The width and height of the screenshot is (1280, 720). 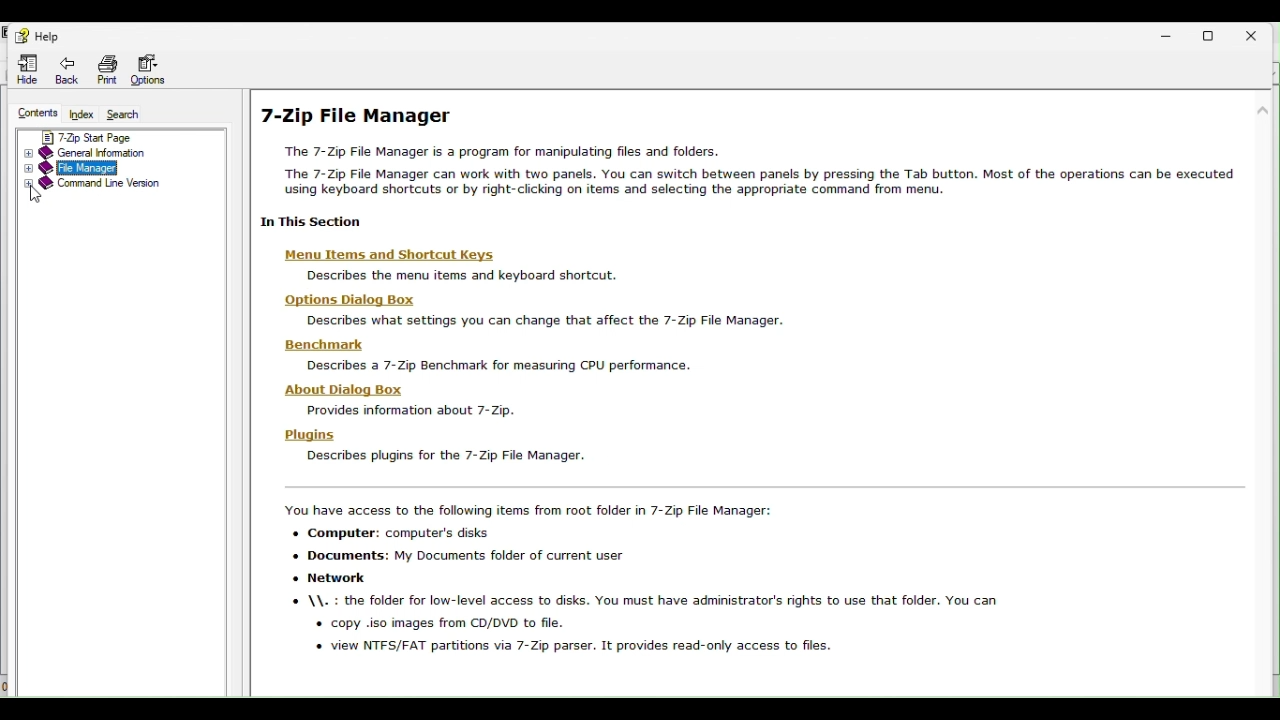 I want to click on Restore, so click(x=1216, y=33).